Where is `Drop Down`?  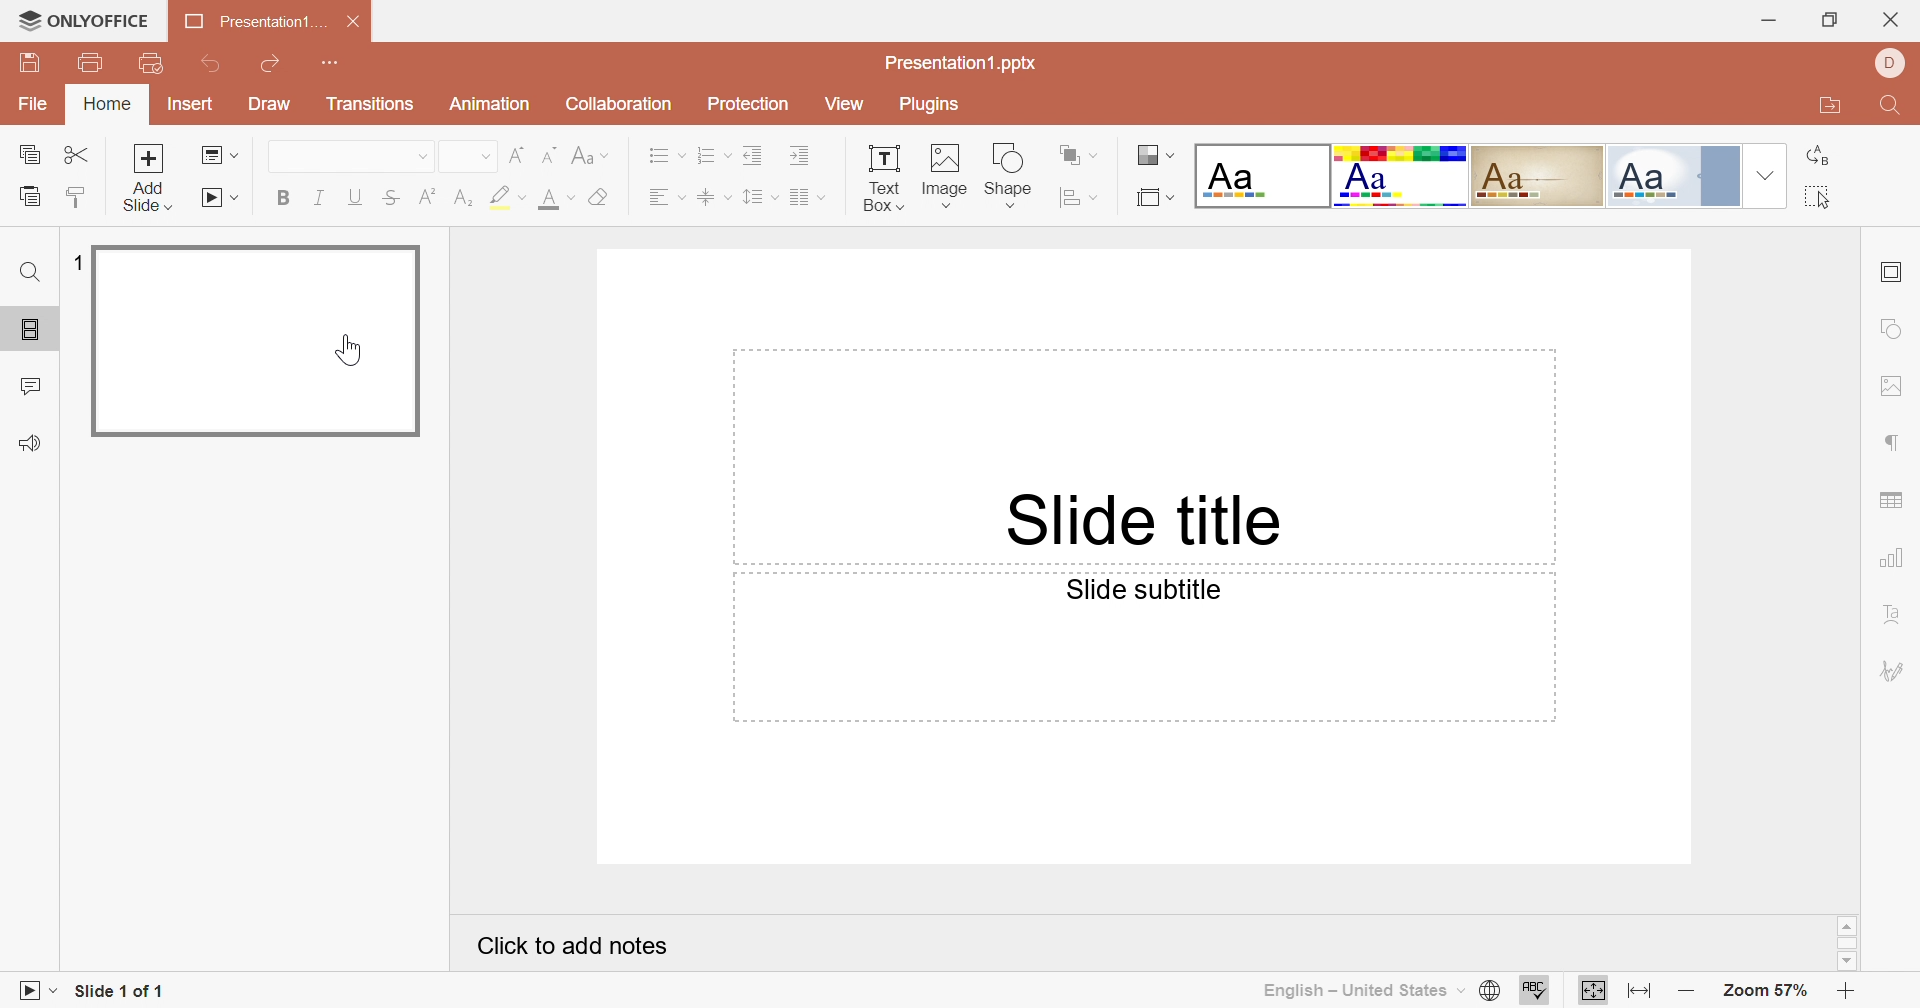
Drop Down is located at coordinates (821, 197).